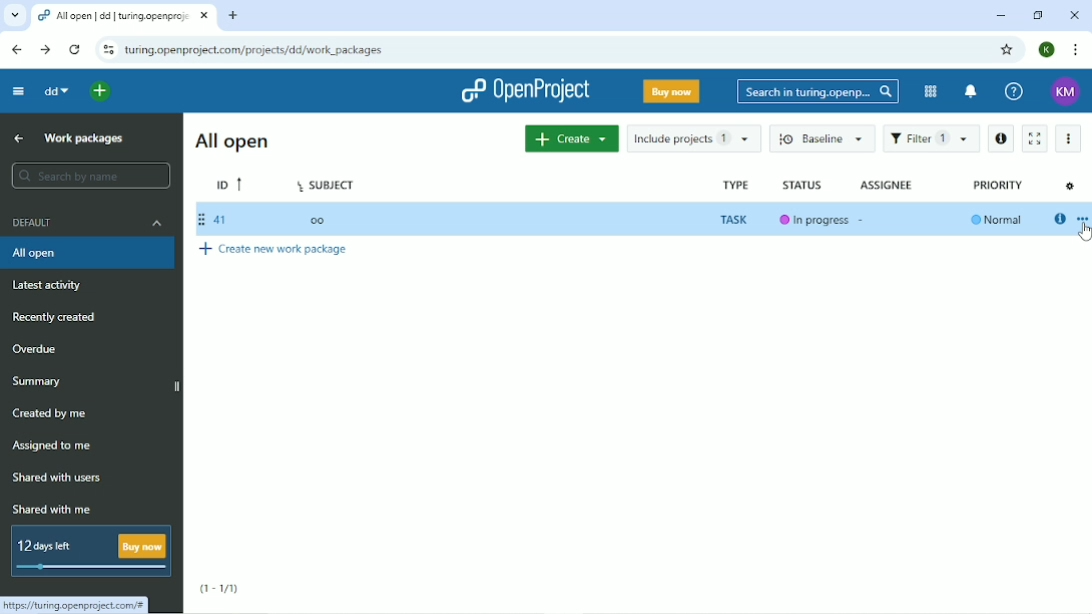 This screenshot has width=1092, height=614. What do you see at coordinates (87, 139) in the screenshot?
I see `Work packages` at bounding box center [87, 139].